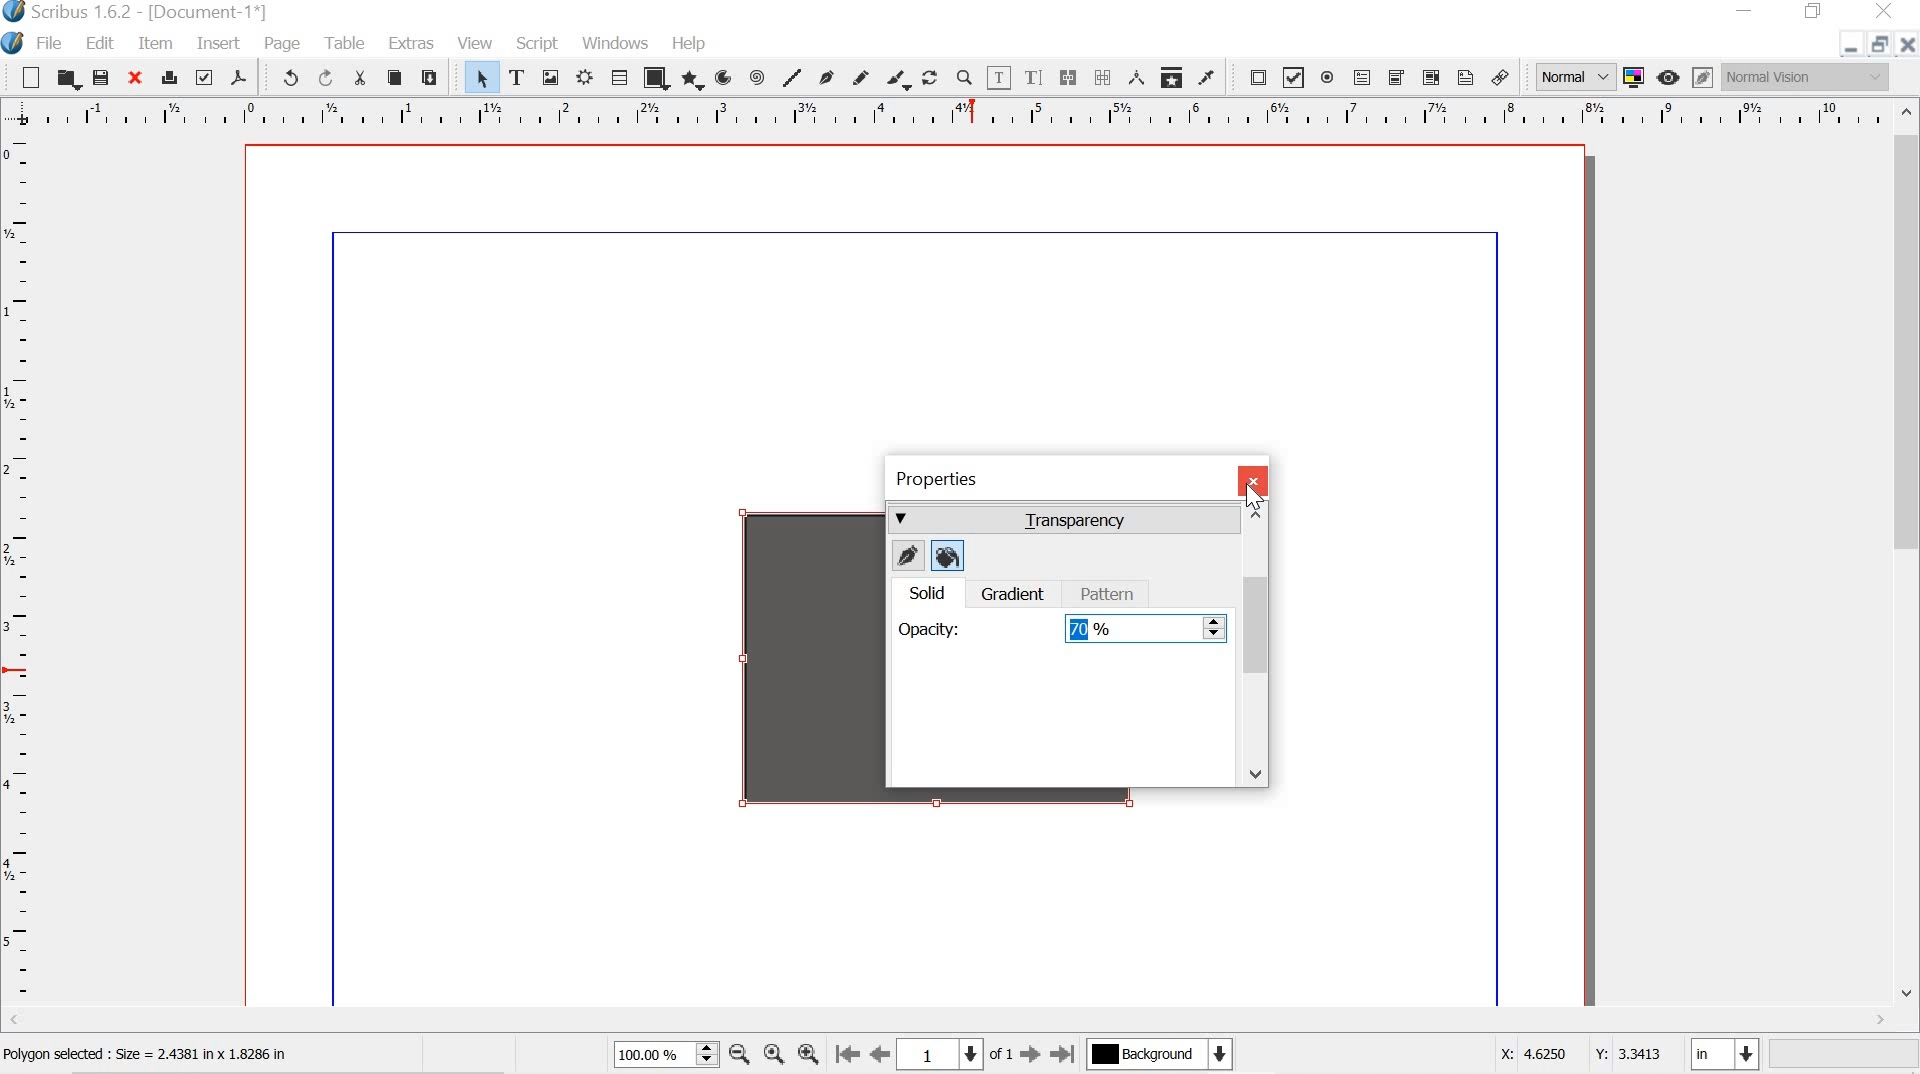 The height and width of the screenshot is (1074, 1920). Describe the element at coordinates (1145, 630) in the screenshot. I see `70% opacity` at that location.